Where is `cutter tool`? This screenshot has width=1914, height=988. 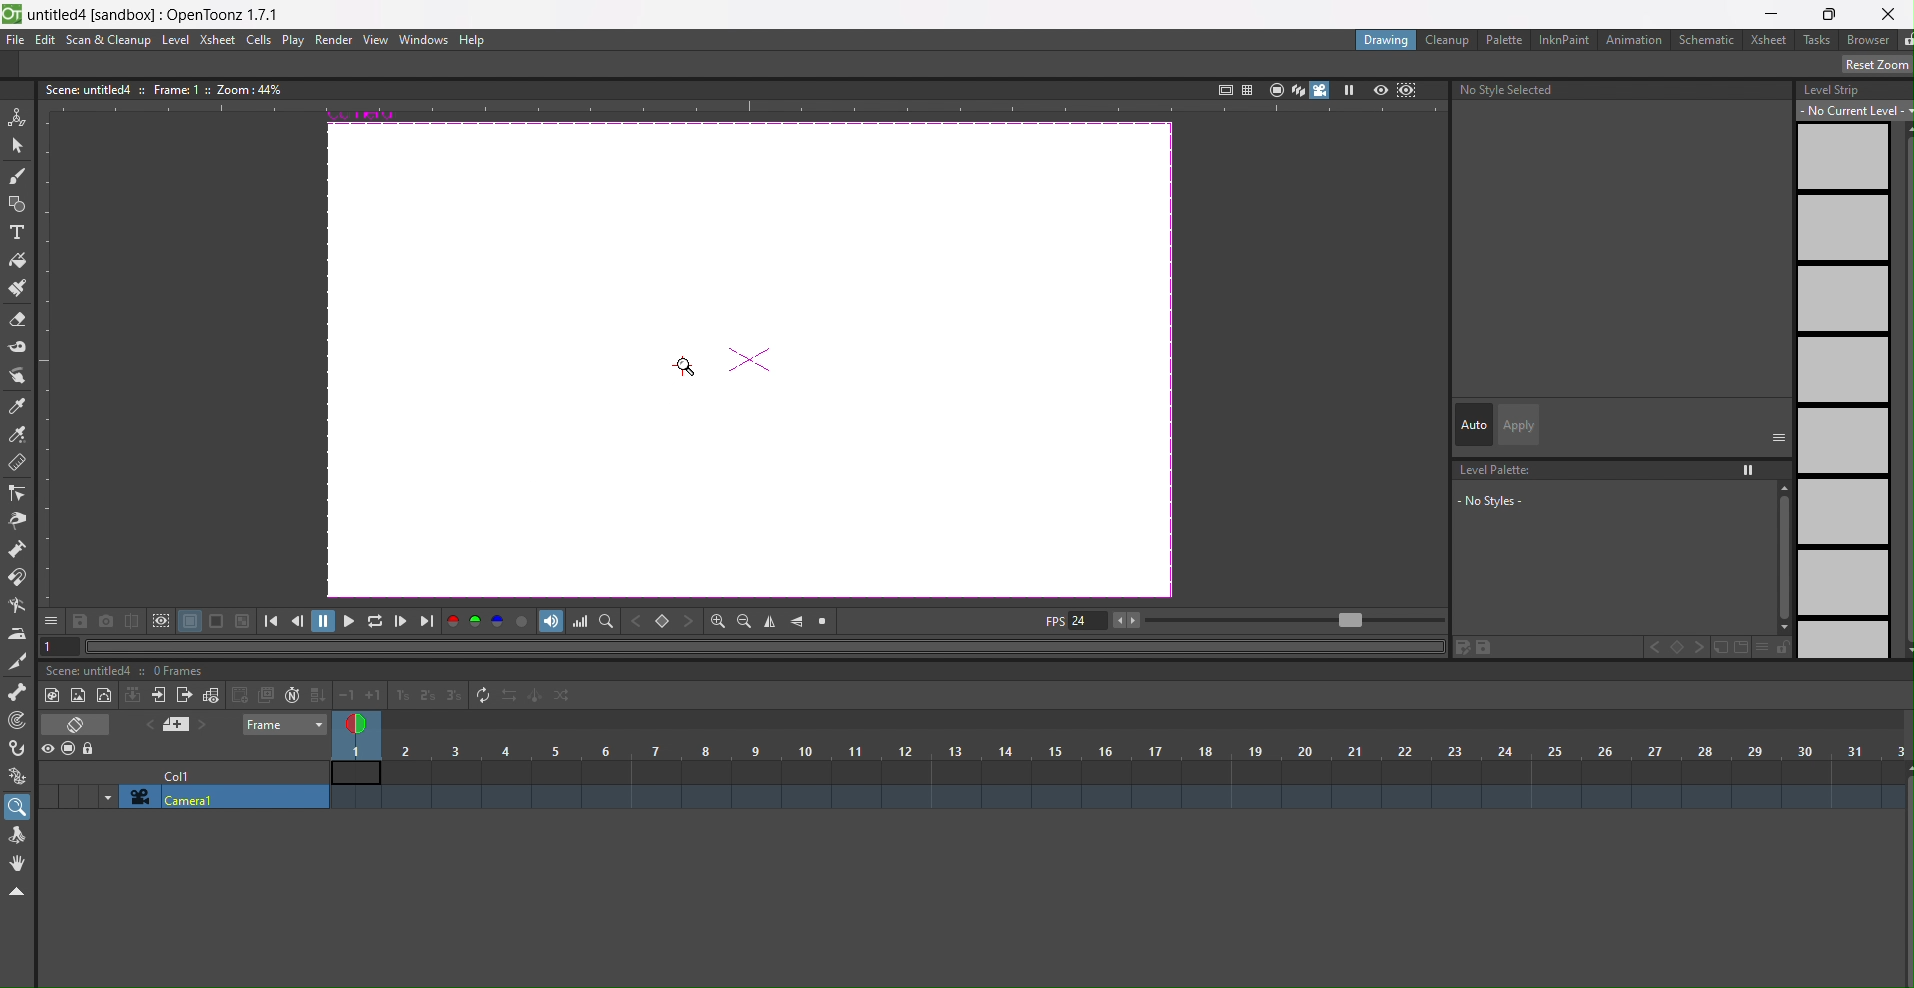
cutter tool is located at coordinates (18, 661).